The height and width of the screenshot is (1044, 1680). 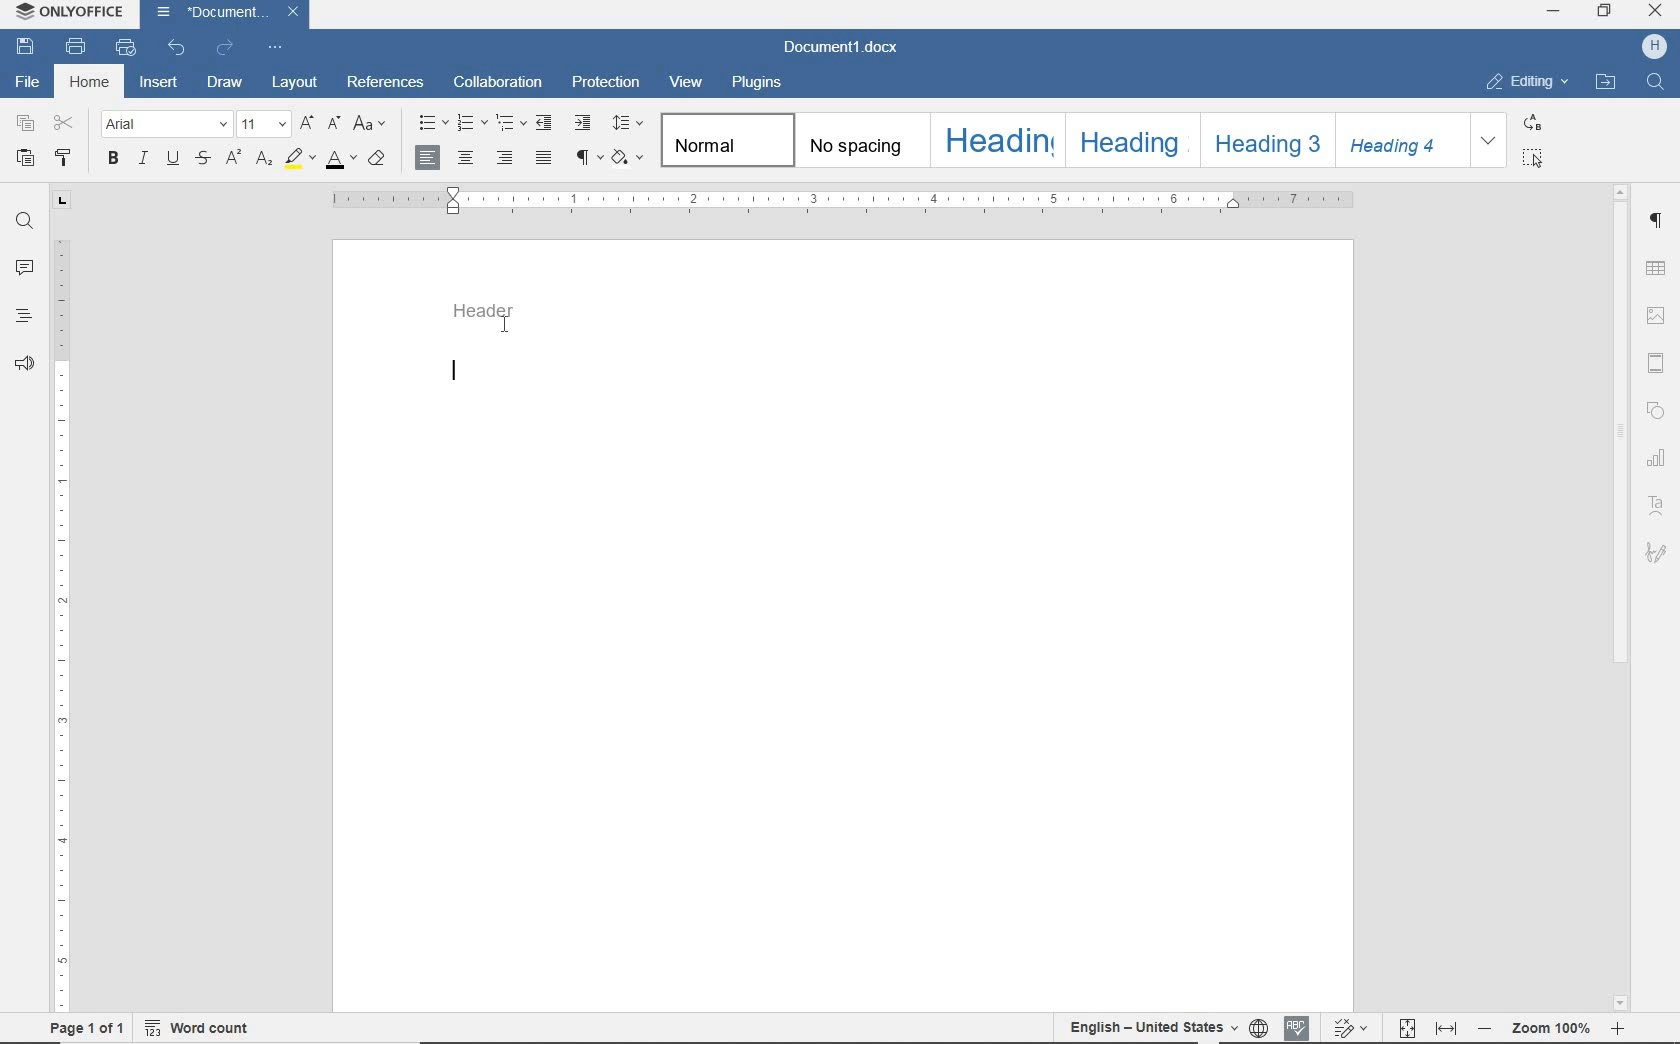 I want to click on change case, so click(x=371, y=125).